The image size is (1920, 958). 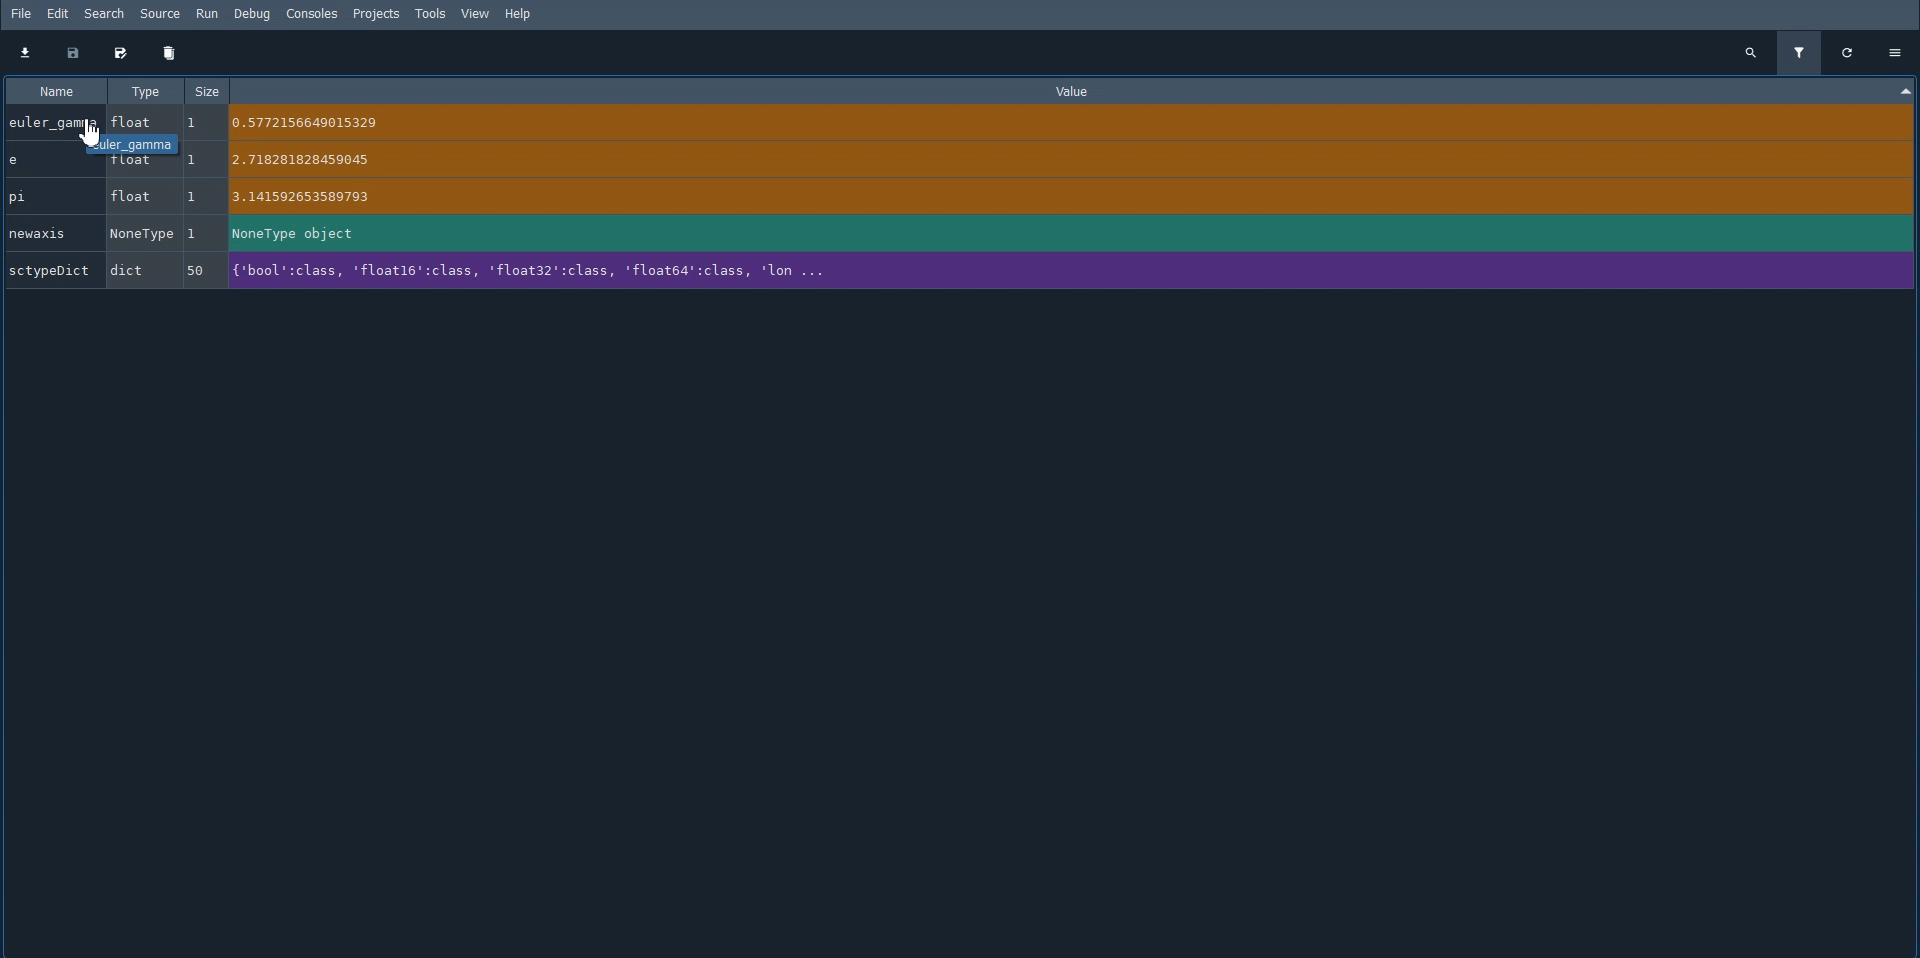 What do you see at coordinates (208, 13) in the screenshot?
I see `Run` at bounding box center [208, 13].